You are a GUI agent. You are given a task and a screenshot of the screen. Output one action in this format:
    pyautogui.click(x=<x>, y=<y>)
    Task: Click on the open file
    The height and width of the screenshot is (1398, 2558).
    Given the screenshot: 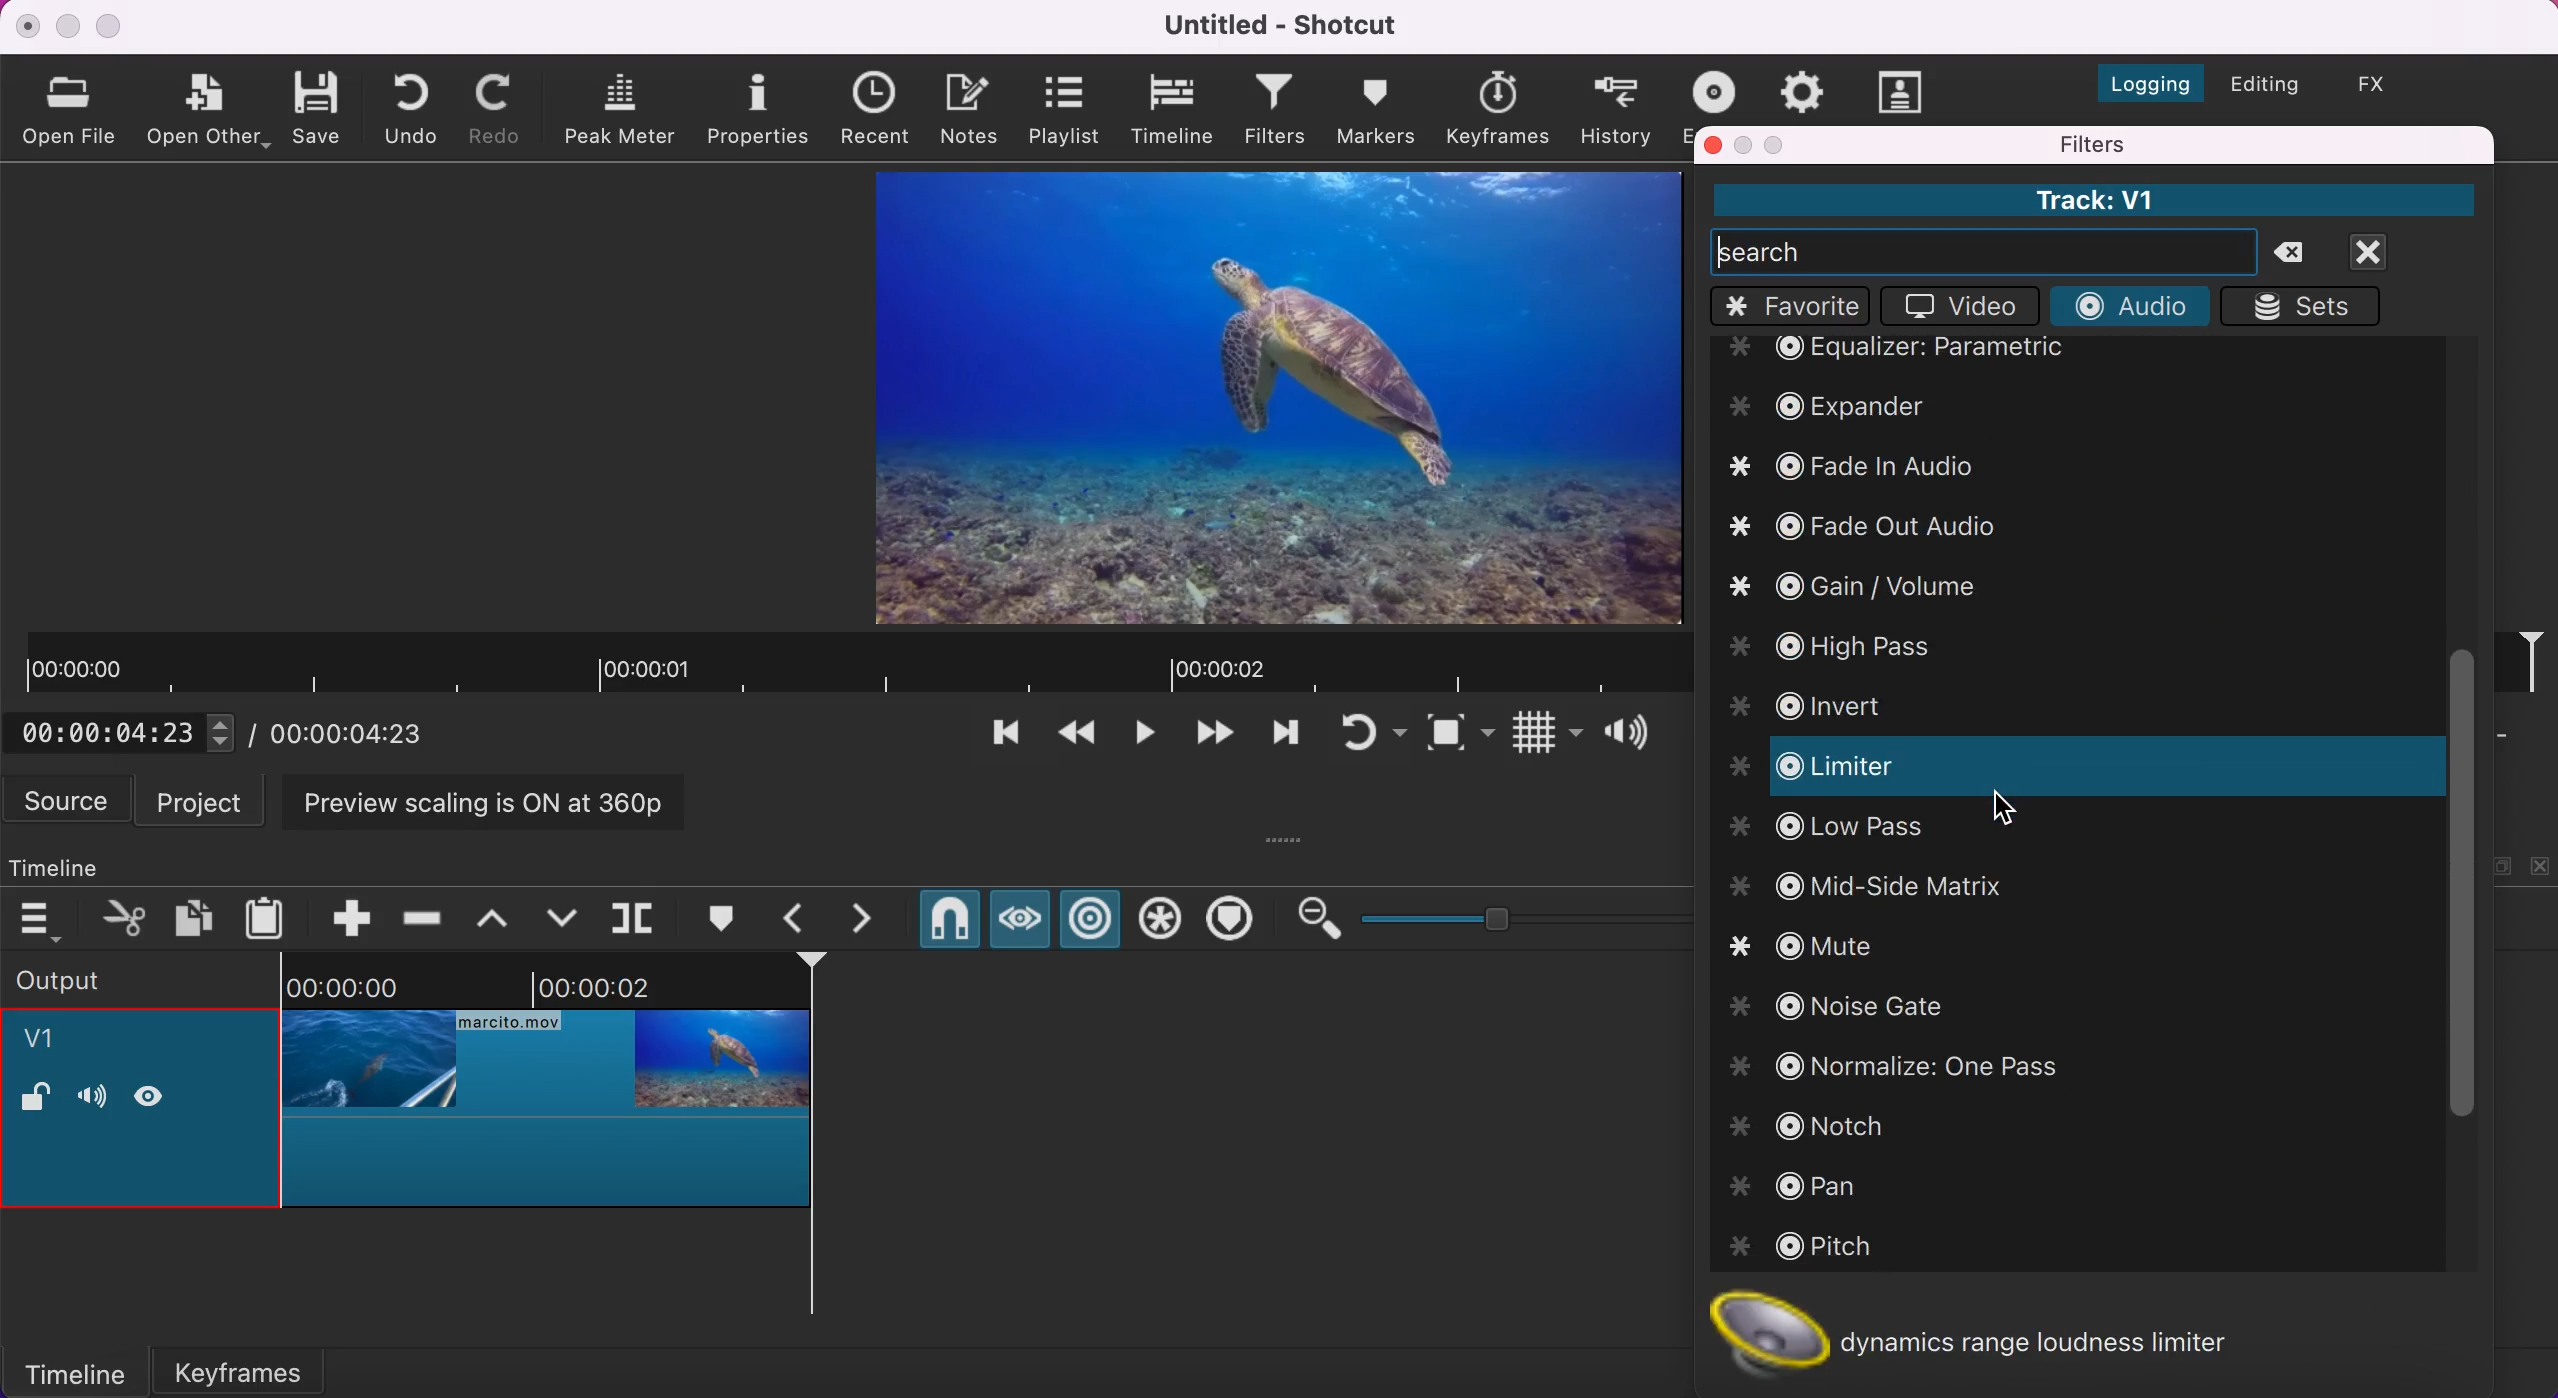 What is the action you would take?
    pyautogui.click(x=74, y=108)
    